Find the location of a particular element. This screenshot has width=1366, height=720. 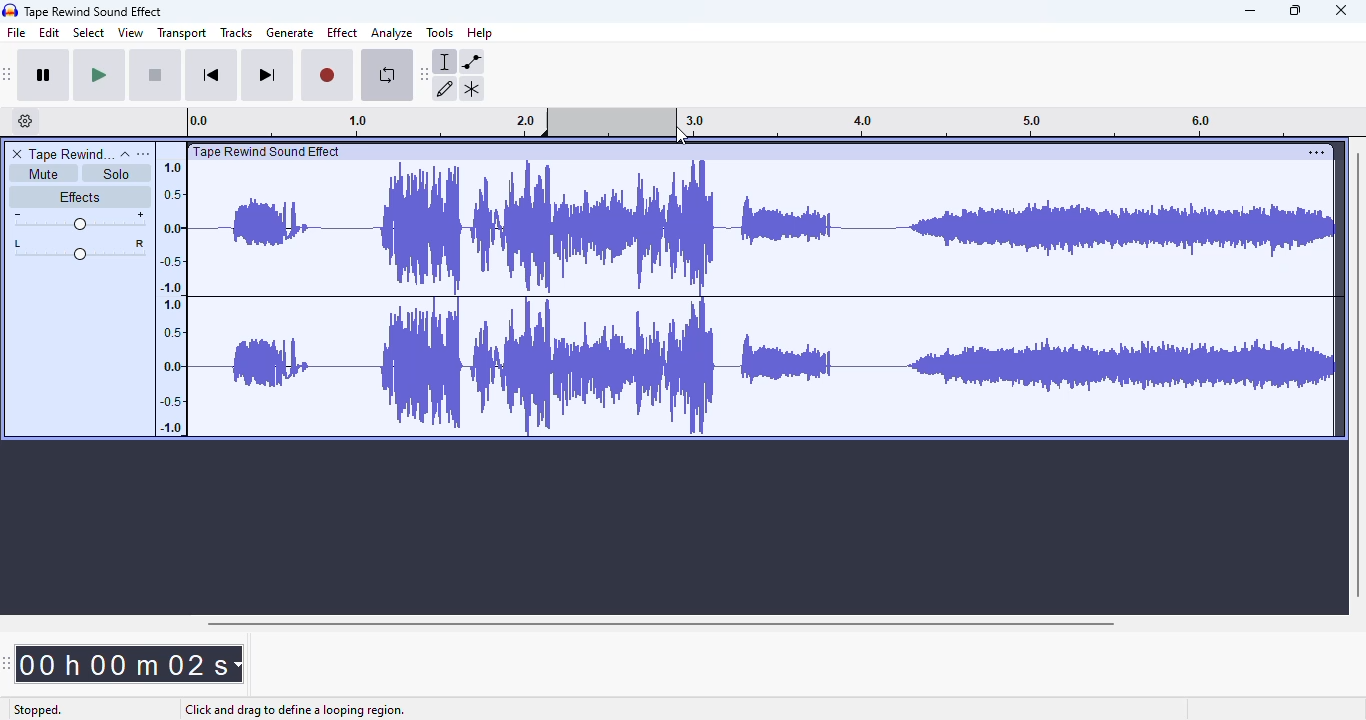

looping region is located at coordinates (611, 121).